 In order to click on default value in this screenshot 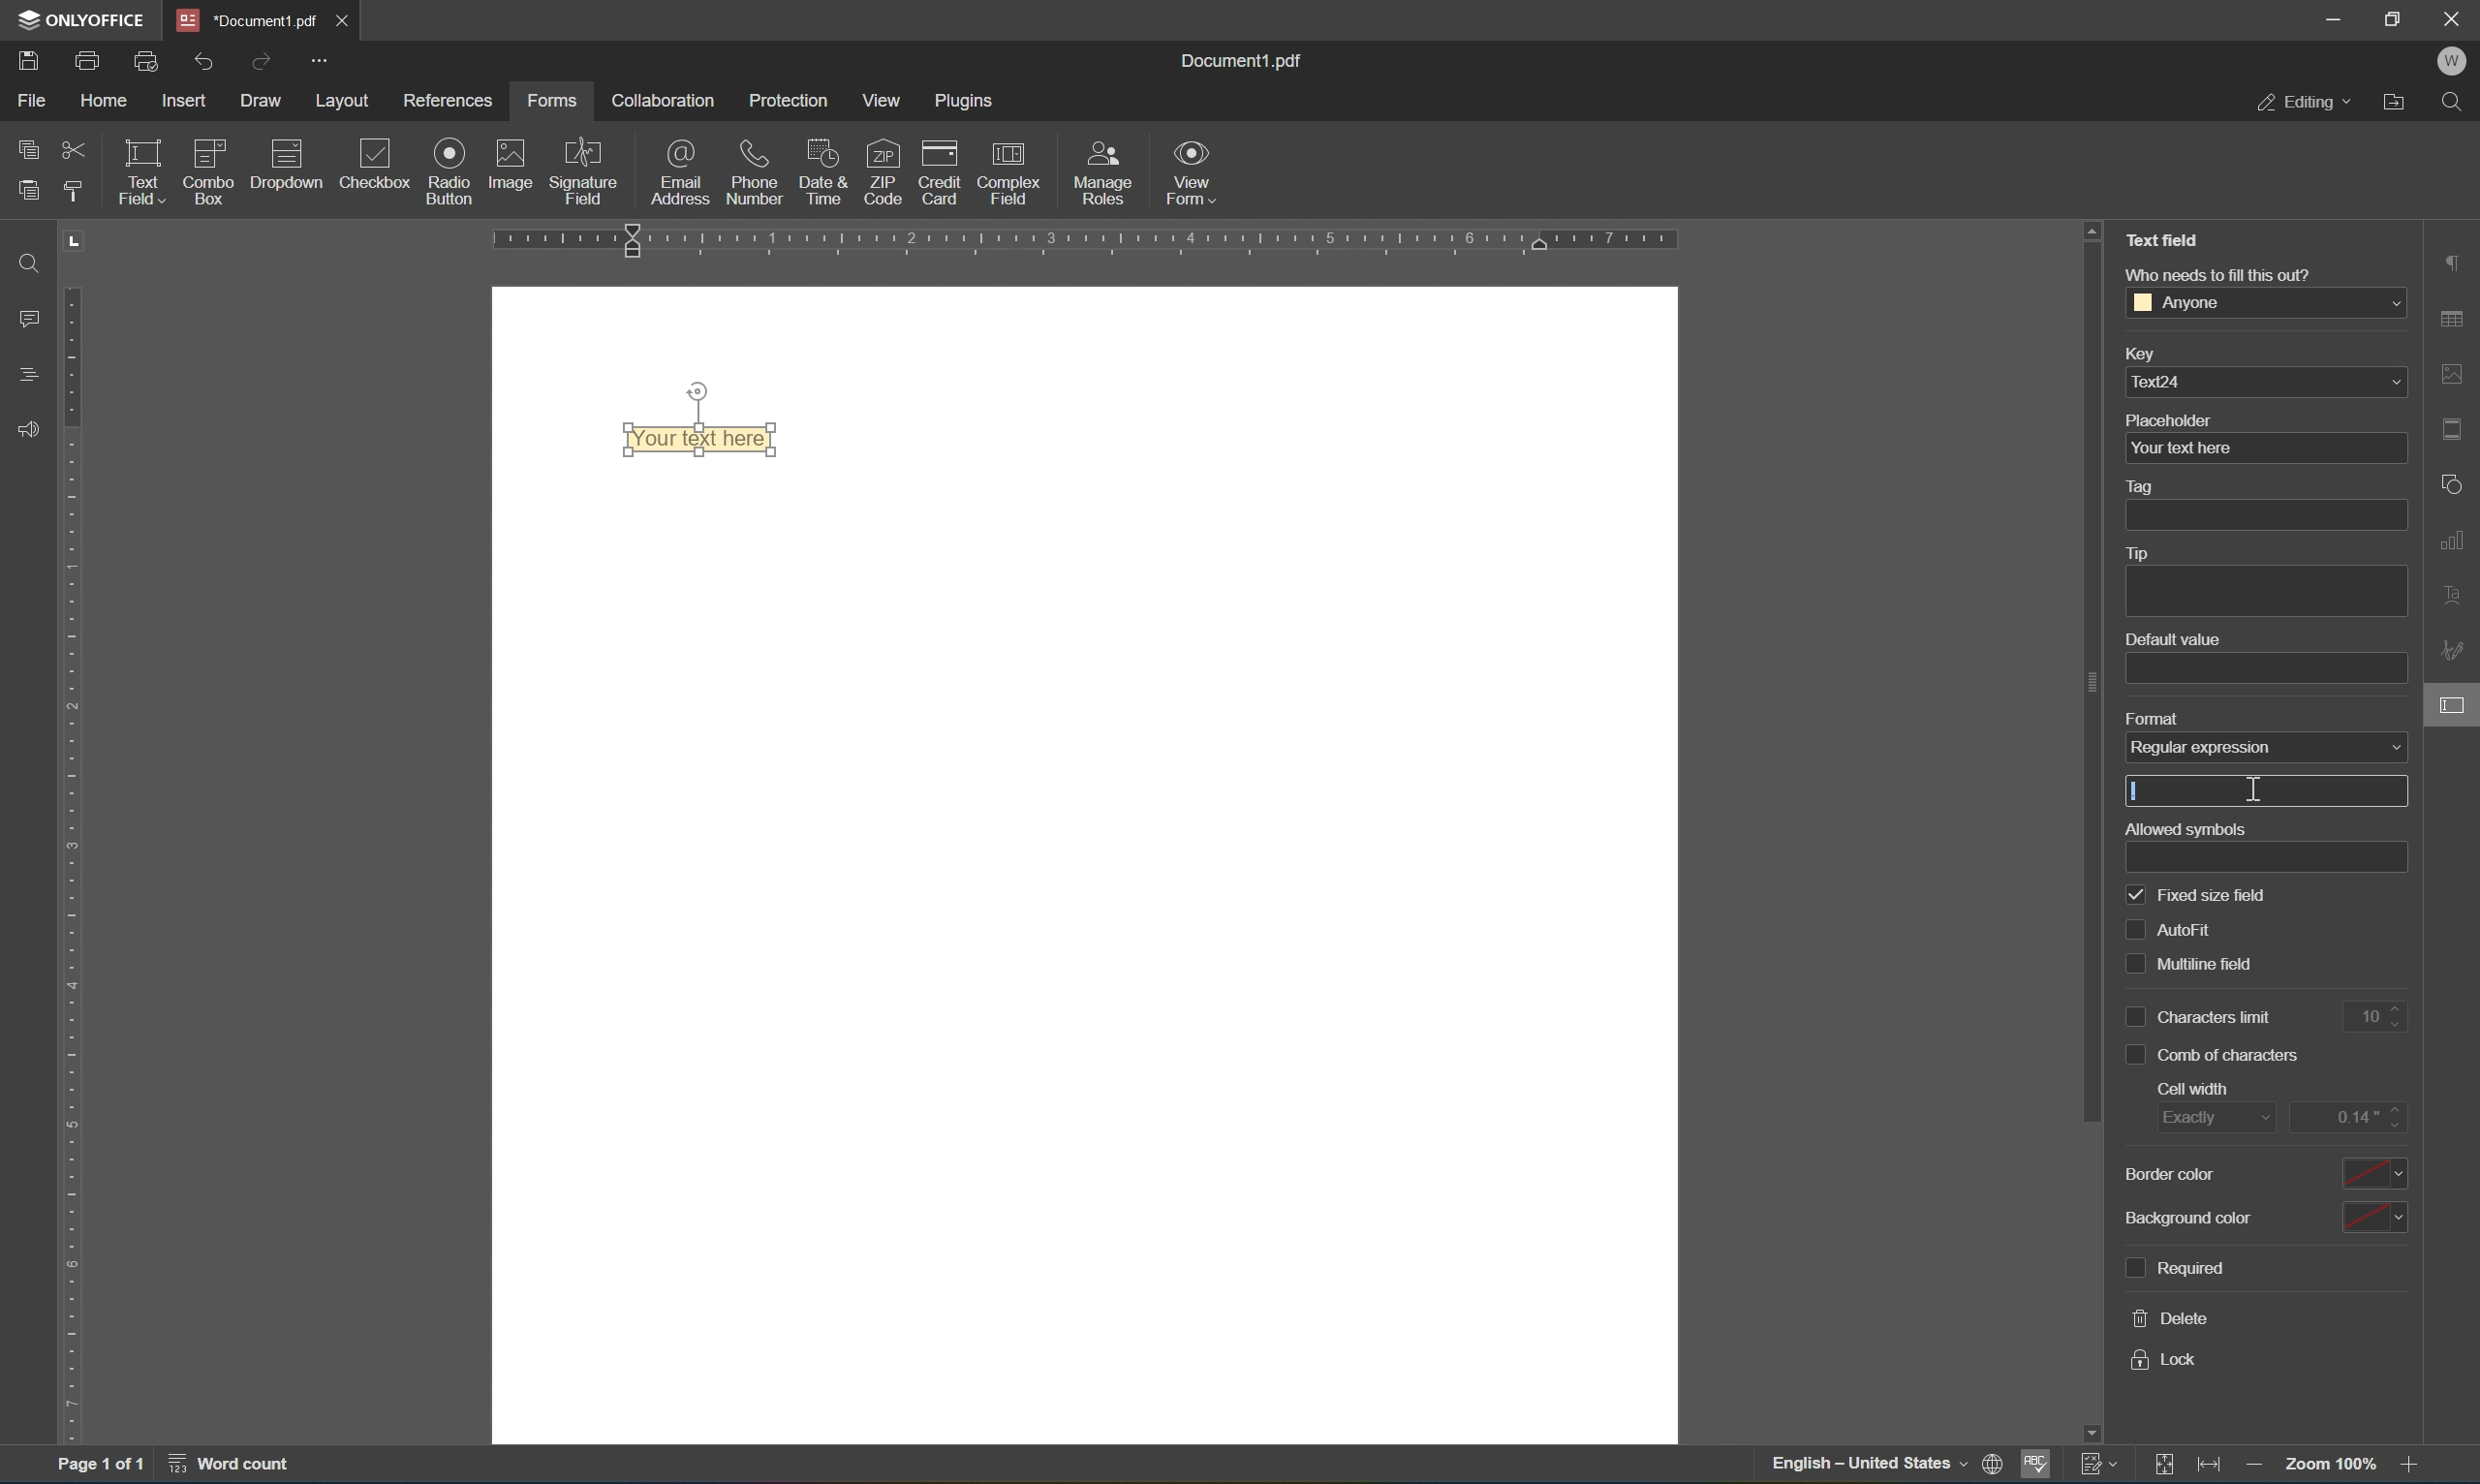, I will do `click(2172, 640)`.